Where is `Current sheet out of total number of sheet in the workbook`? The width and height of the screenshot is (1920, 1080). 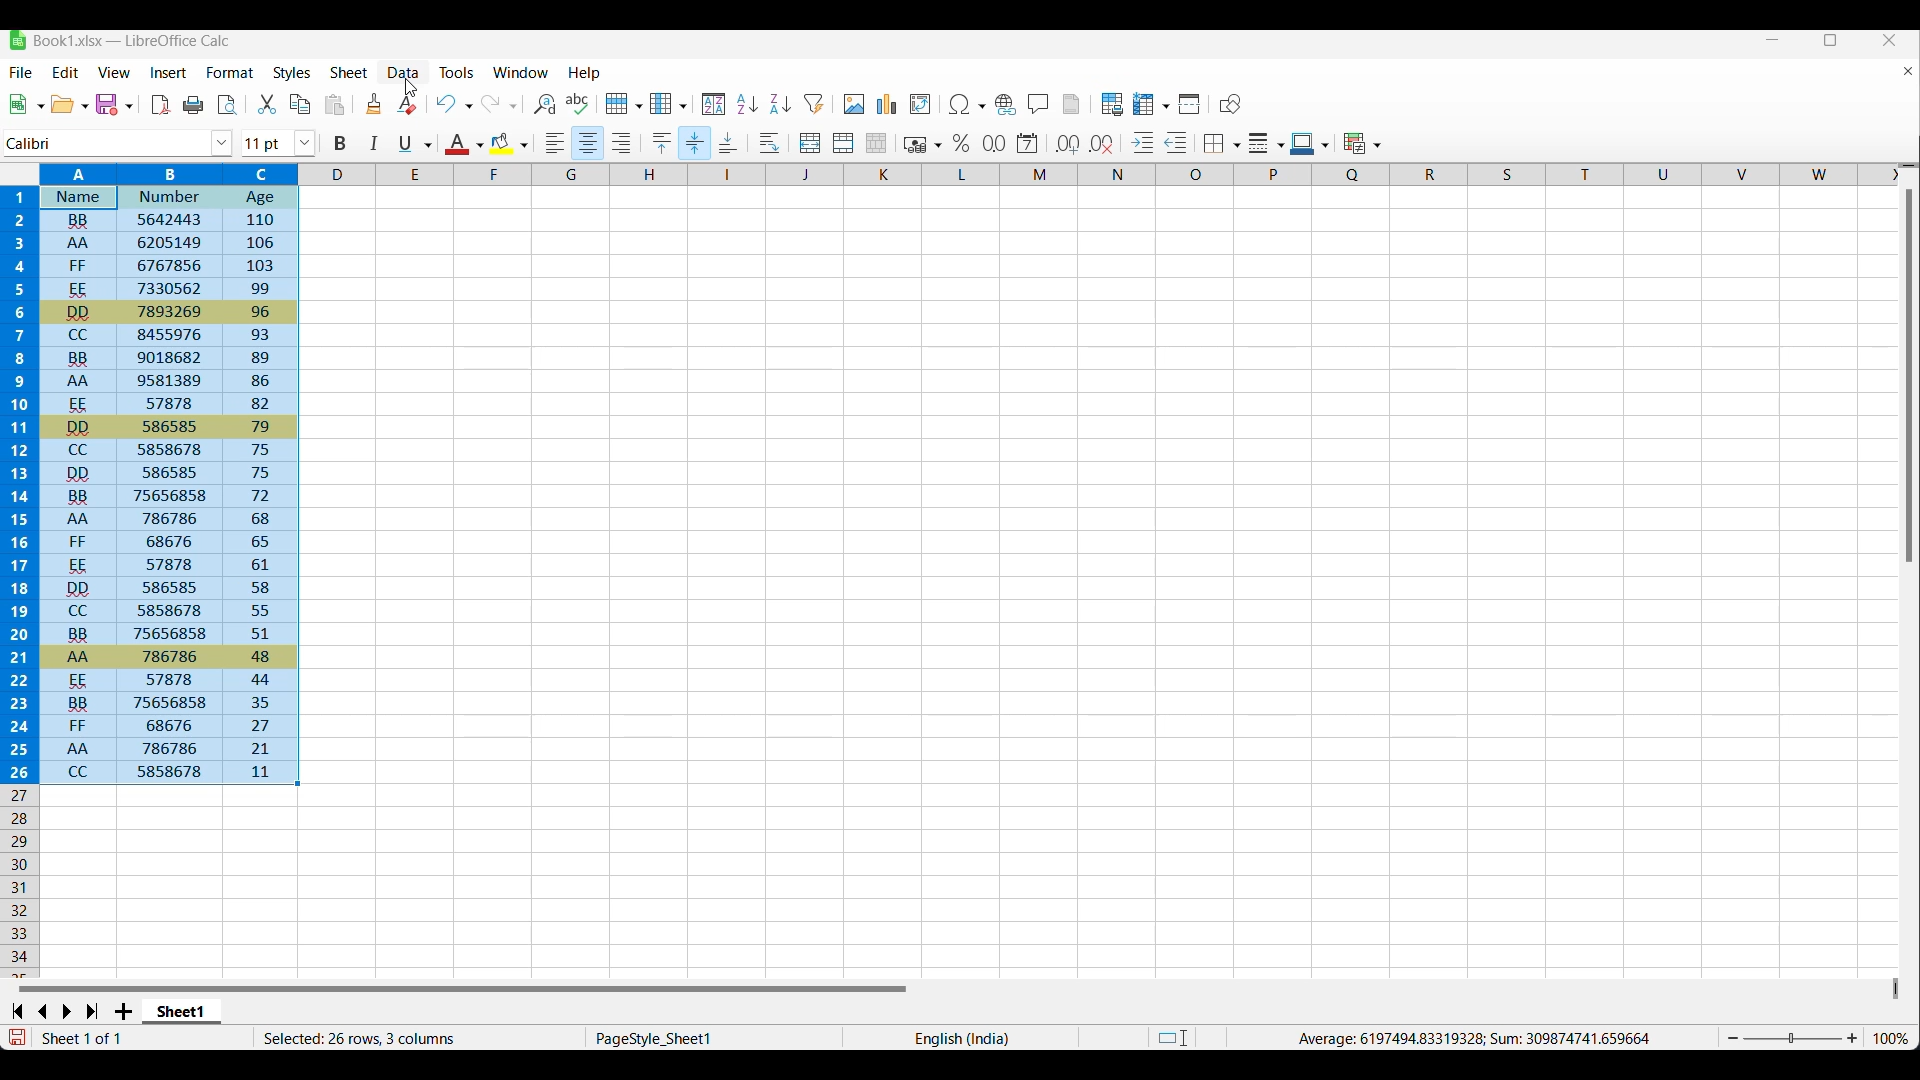
Current sheet out of total number of sheet in the workbook is located at coordinates (122, 1038).